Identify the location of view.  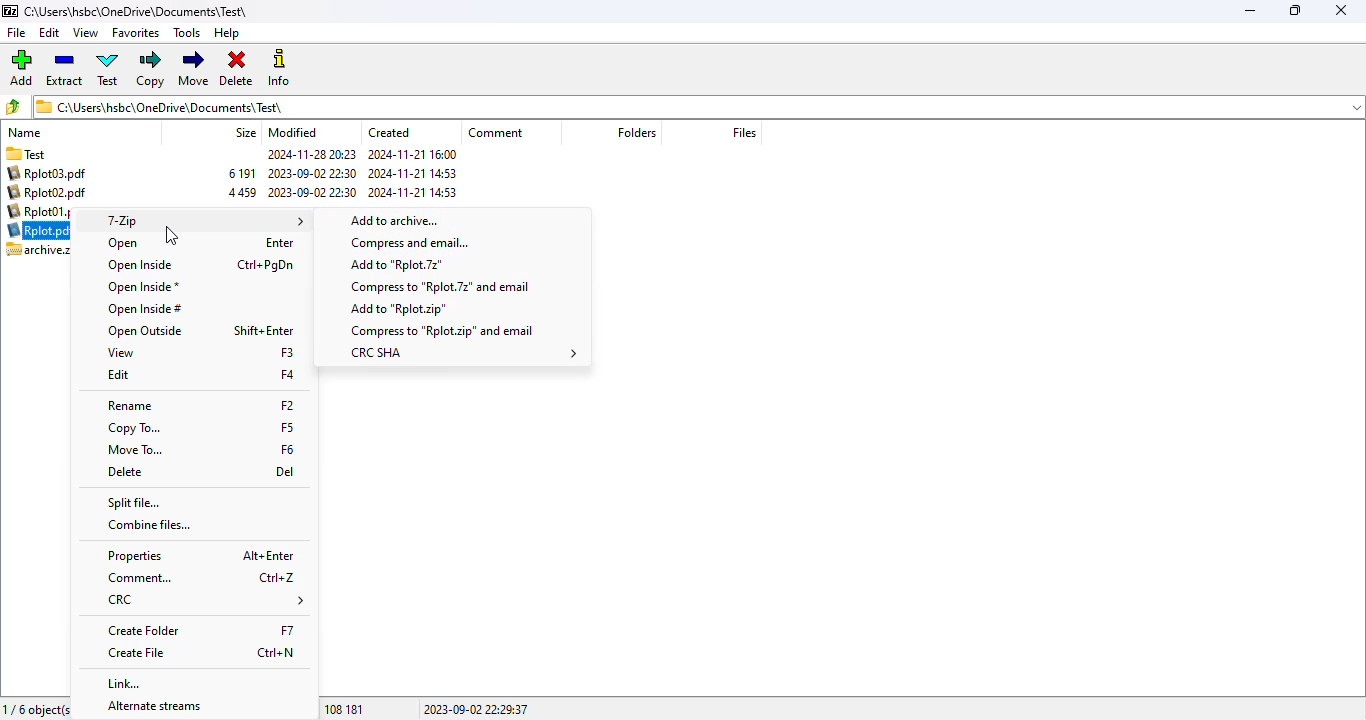
(122, 353).